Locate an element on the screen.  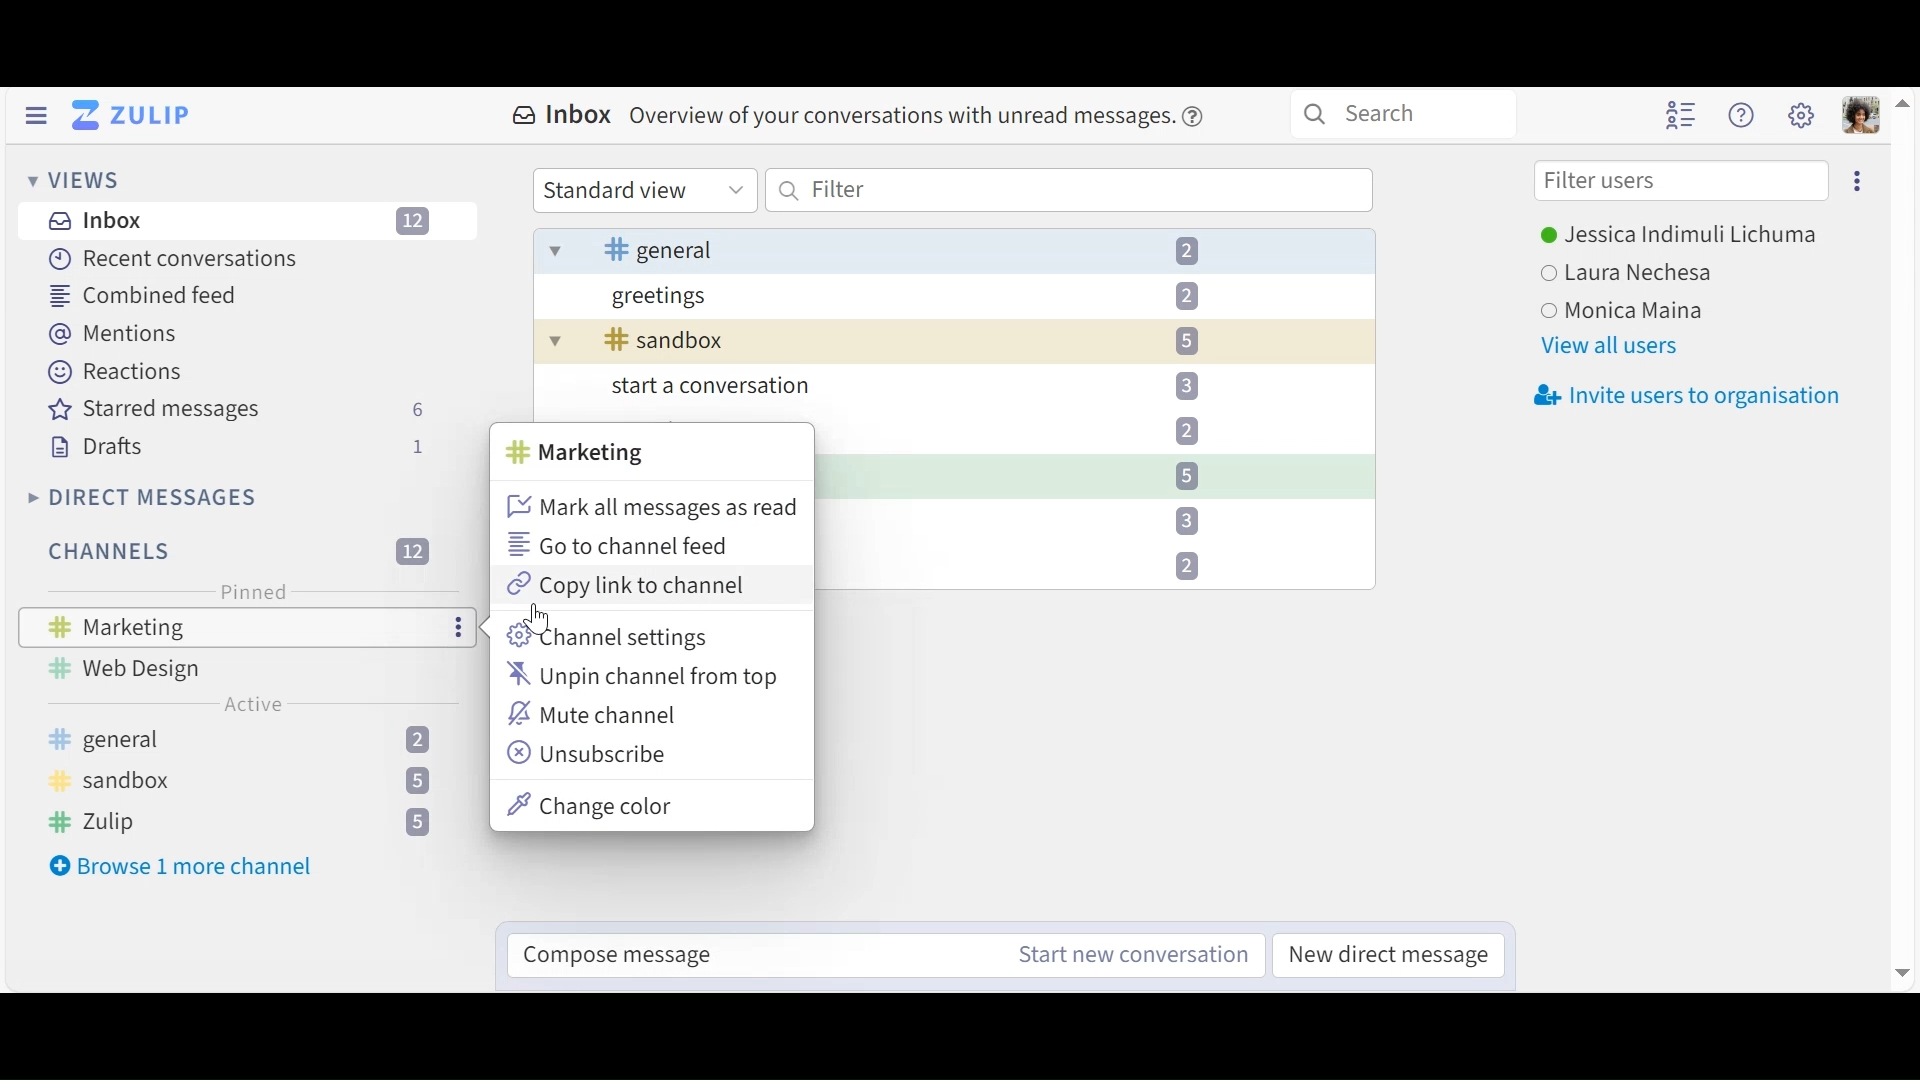
 sandbox is located at coordinates (933, 341).